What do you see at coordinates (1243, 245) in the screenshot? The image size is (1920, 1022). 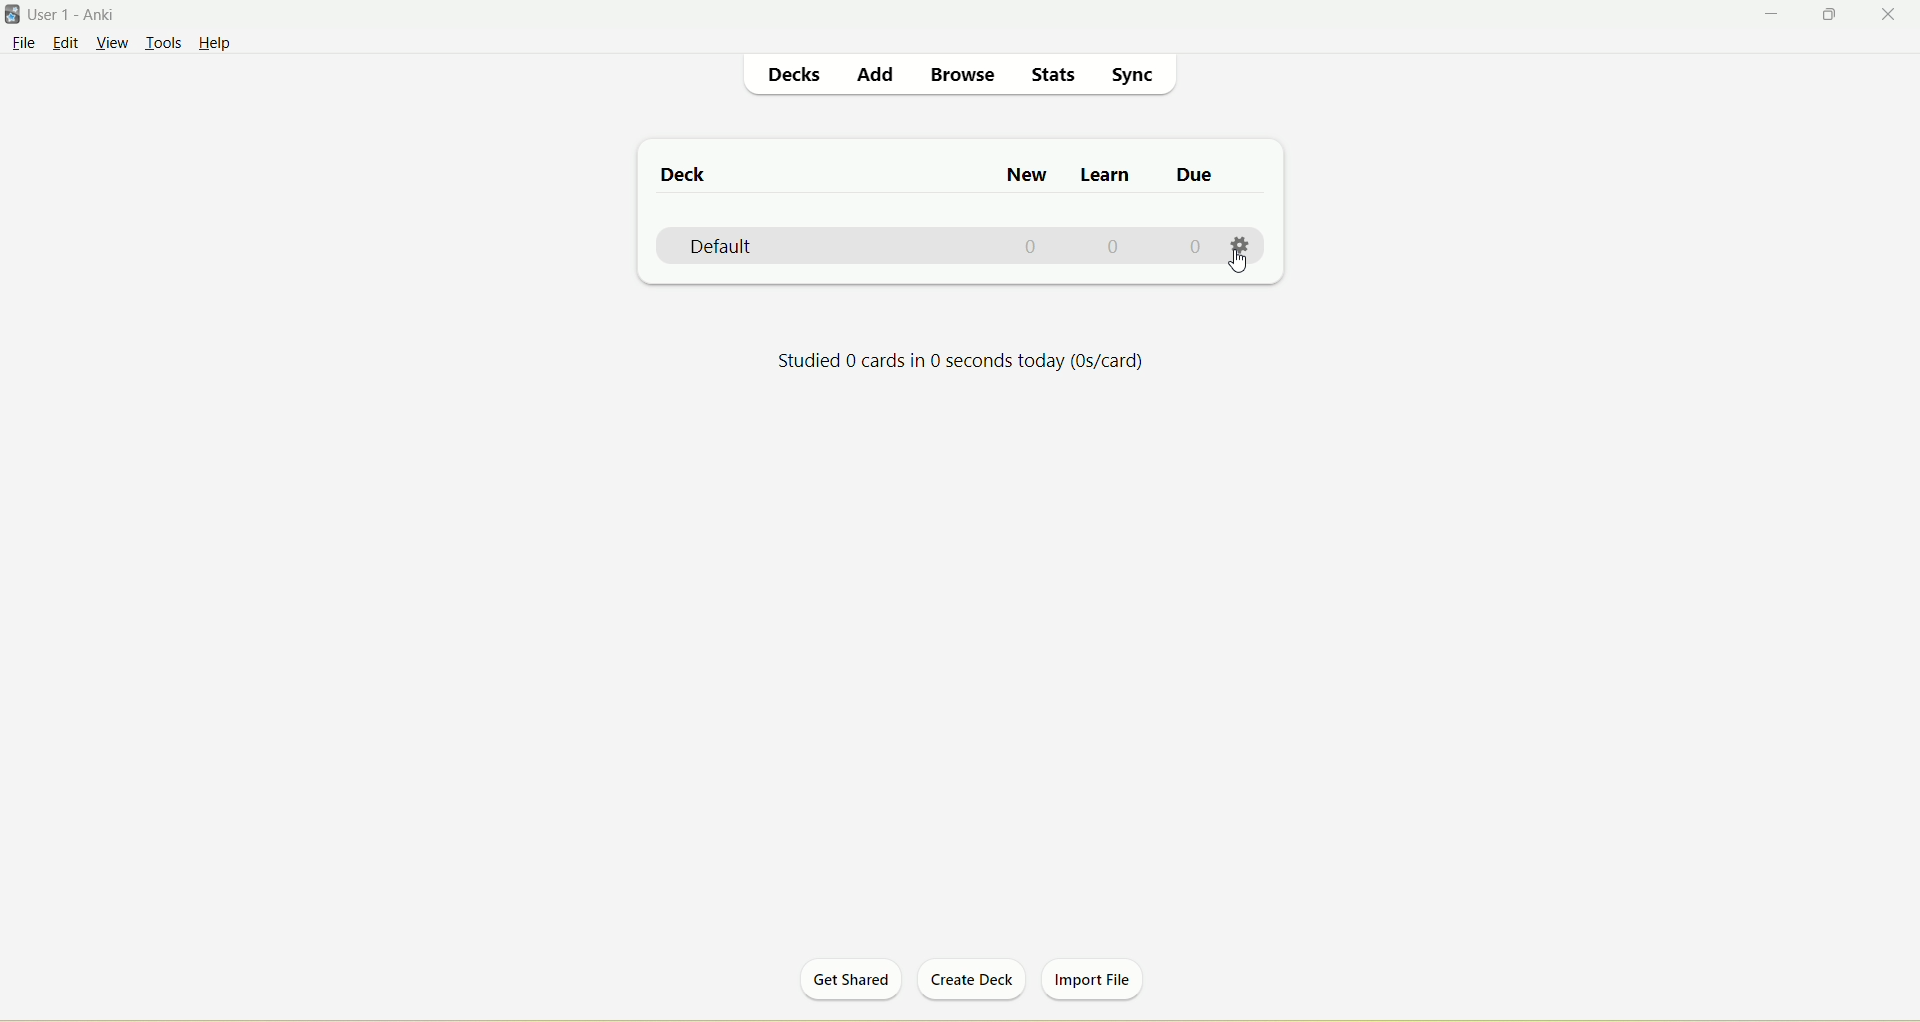 I see `settings` at bounding box center [1243, 245].